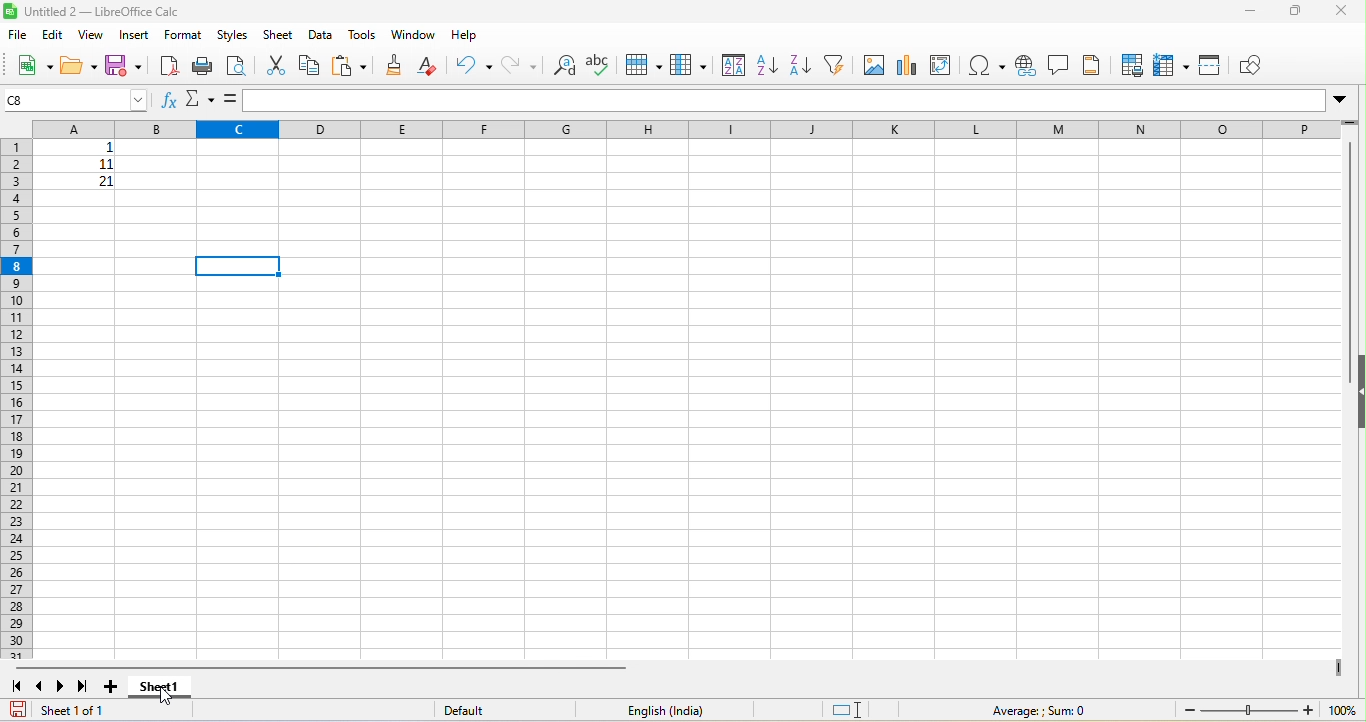 The height and width of the screenshot is (722, 1366). What do you see at coordinates (847, 711) in the screenshot?
I see `standard selection` at bounding box center [847, 711].